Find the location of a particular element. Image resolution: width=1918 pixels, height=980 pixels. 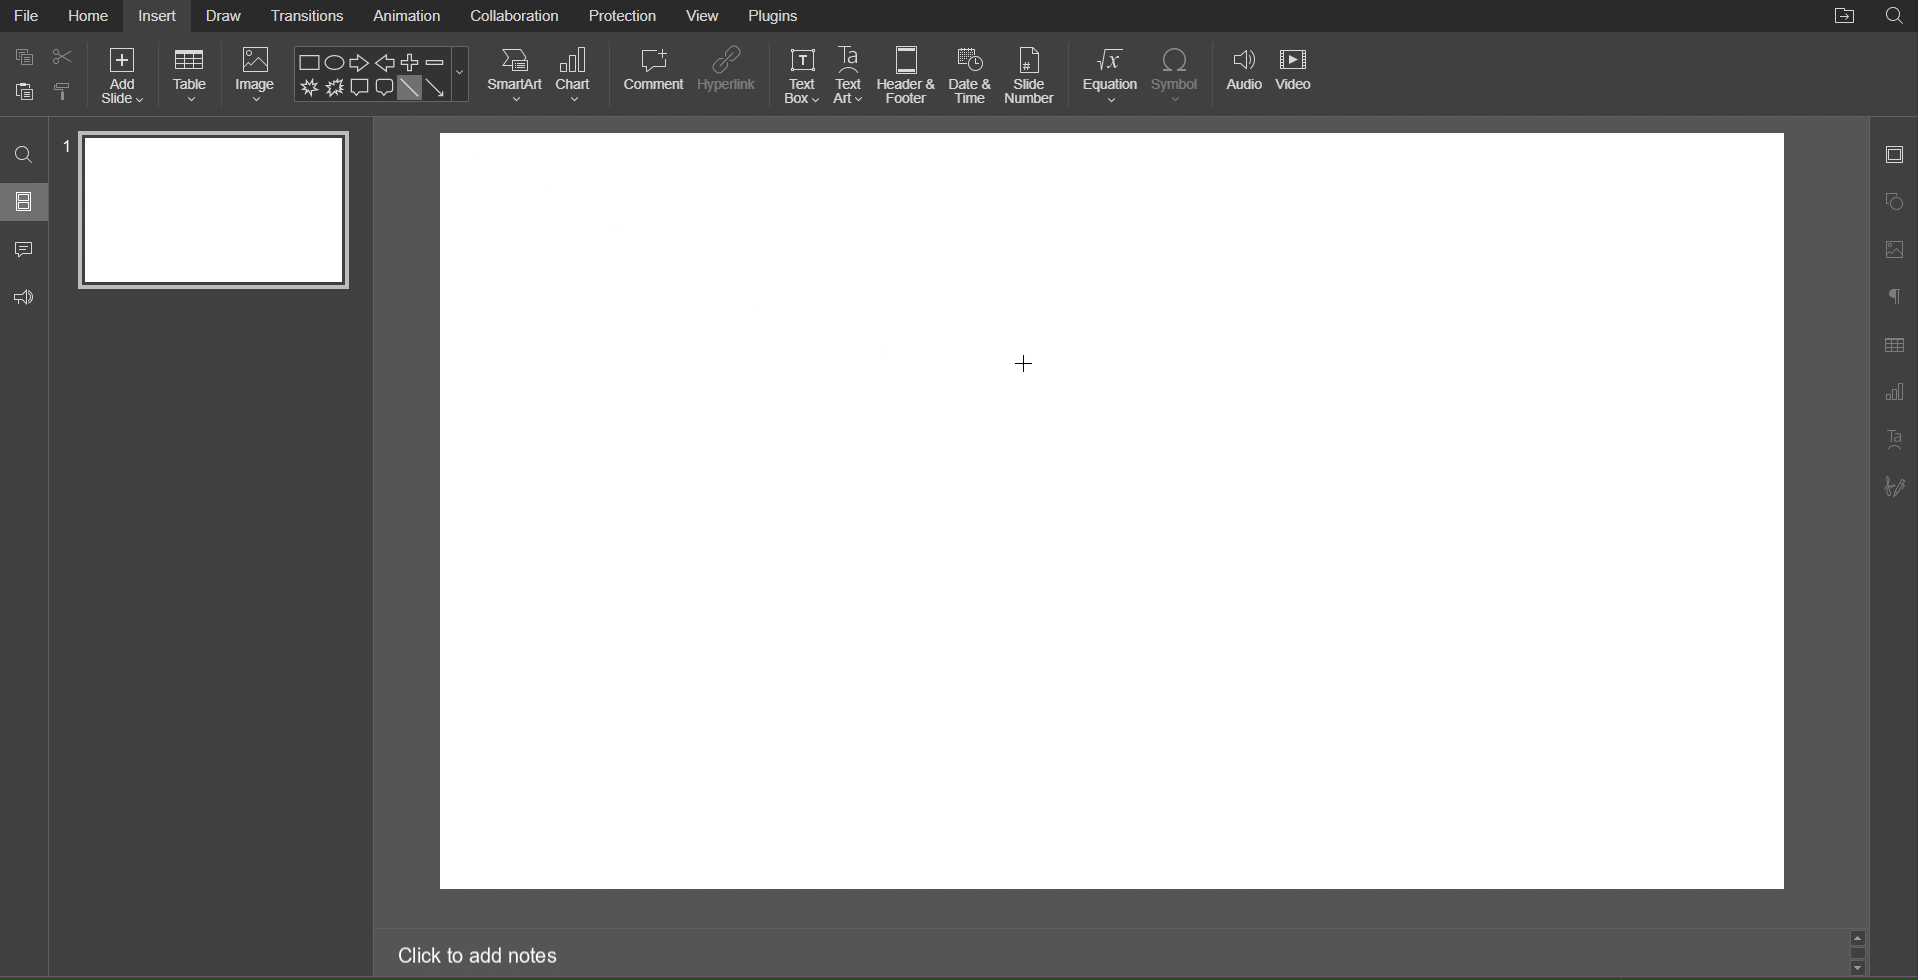

Insert is located at coordinates (160, 15).